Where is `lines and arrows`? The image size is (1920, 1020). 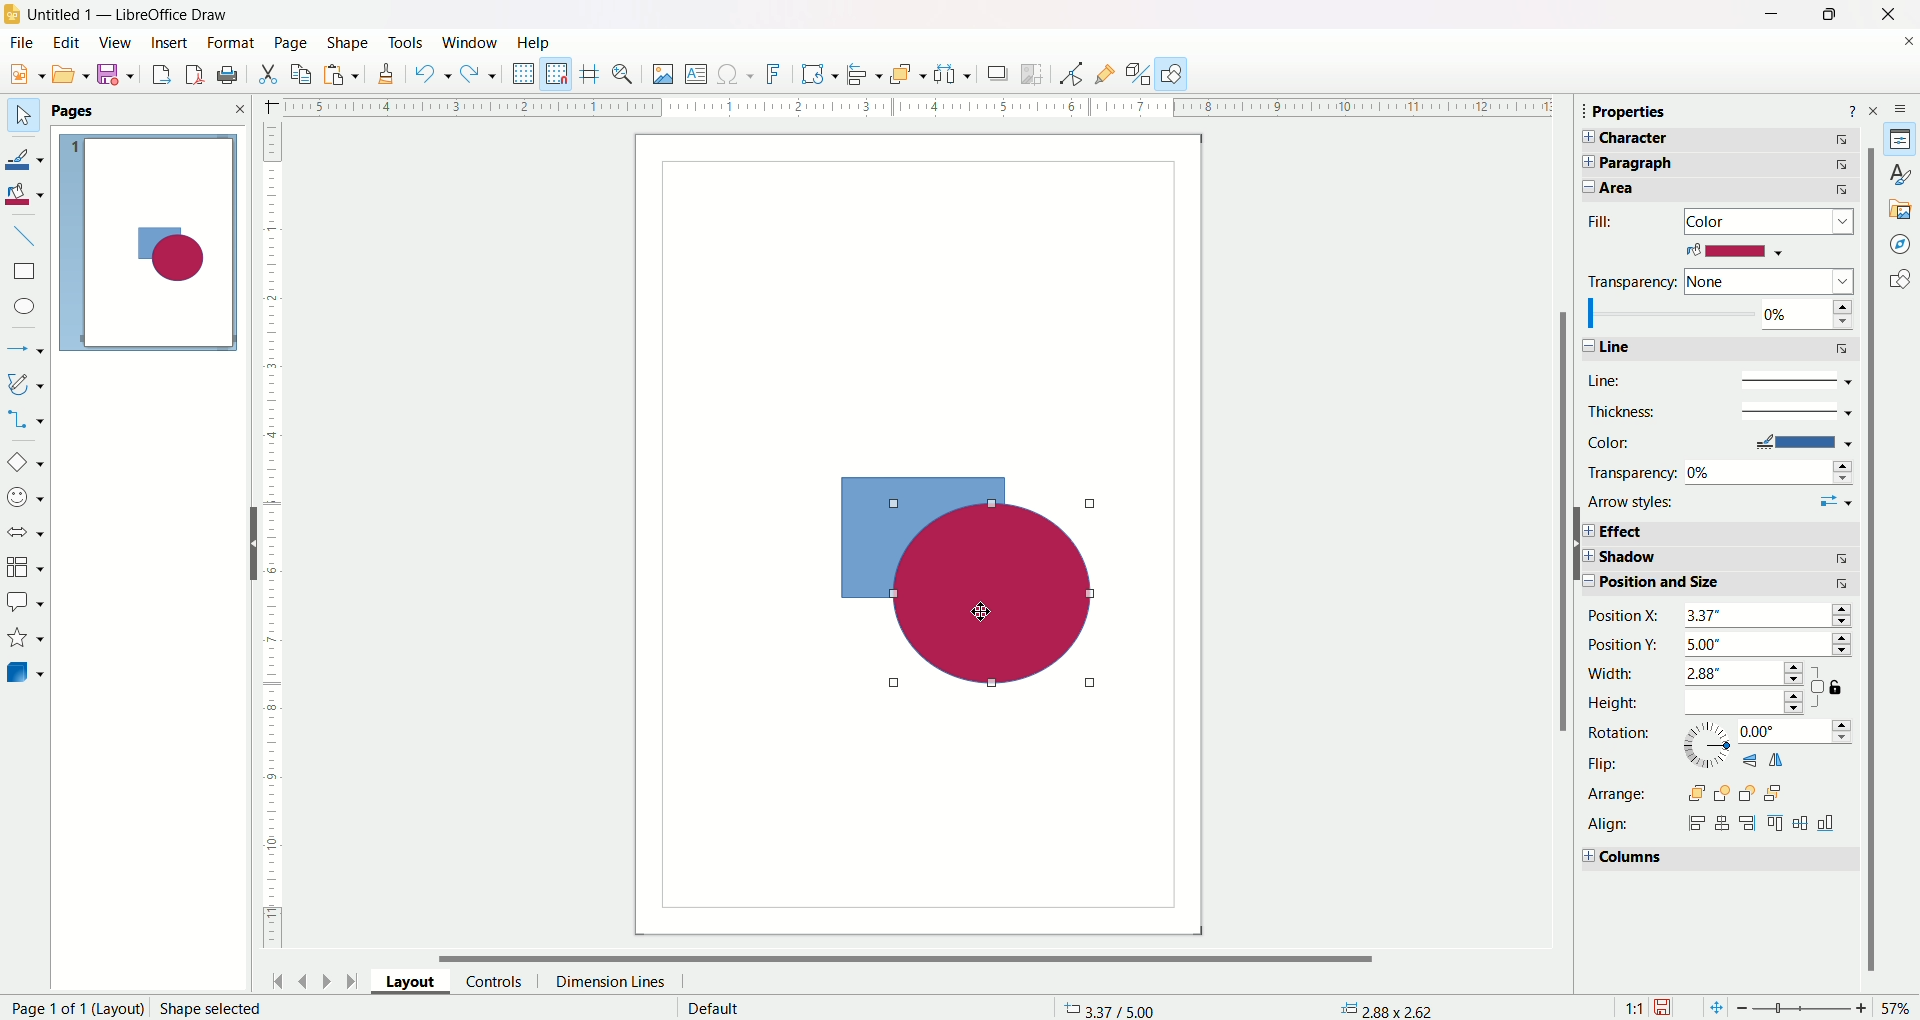 lines and arrows is located at coordinates (27, 345).